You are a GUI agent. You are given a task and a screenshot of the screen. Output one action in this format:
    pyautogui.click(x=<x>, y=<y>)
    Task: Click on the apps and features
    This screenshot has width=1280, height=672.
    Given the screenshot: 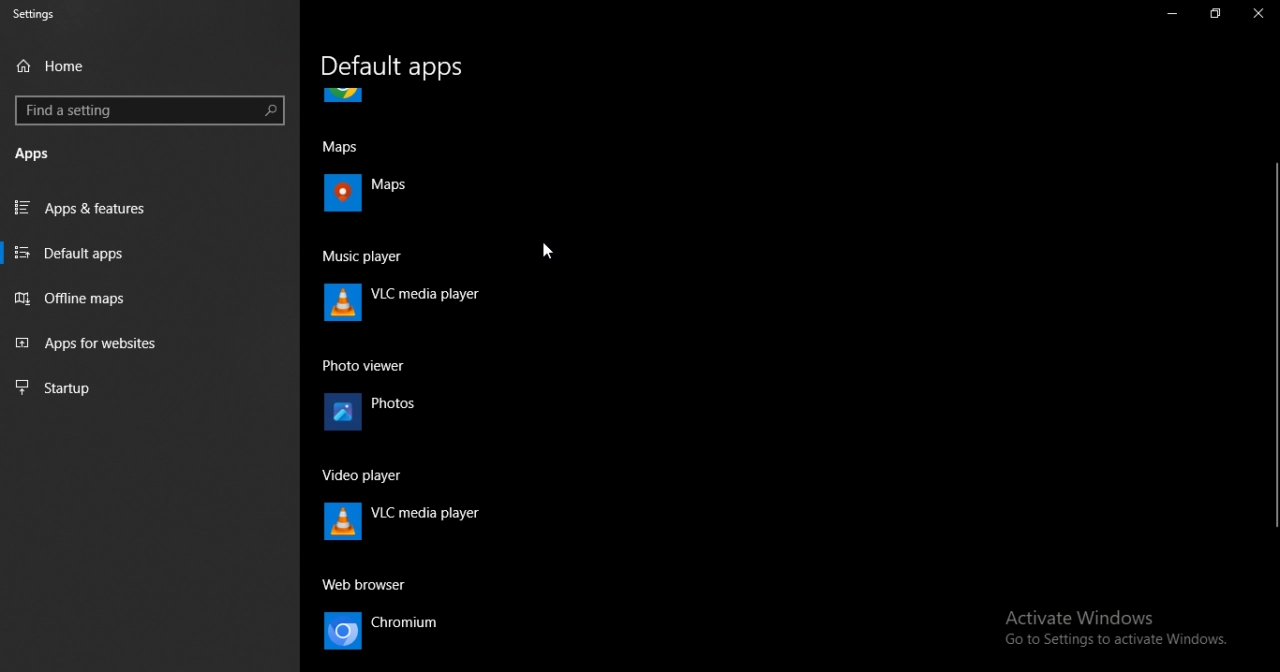 What is the action you would take?
    pyautogui.click(x=145, y=214)
    